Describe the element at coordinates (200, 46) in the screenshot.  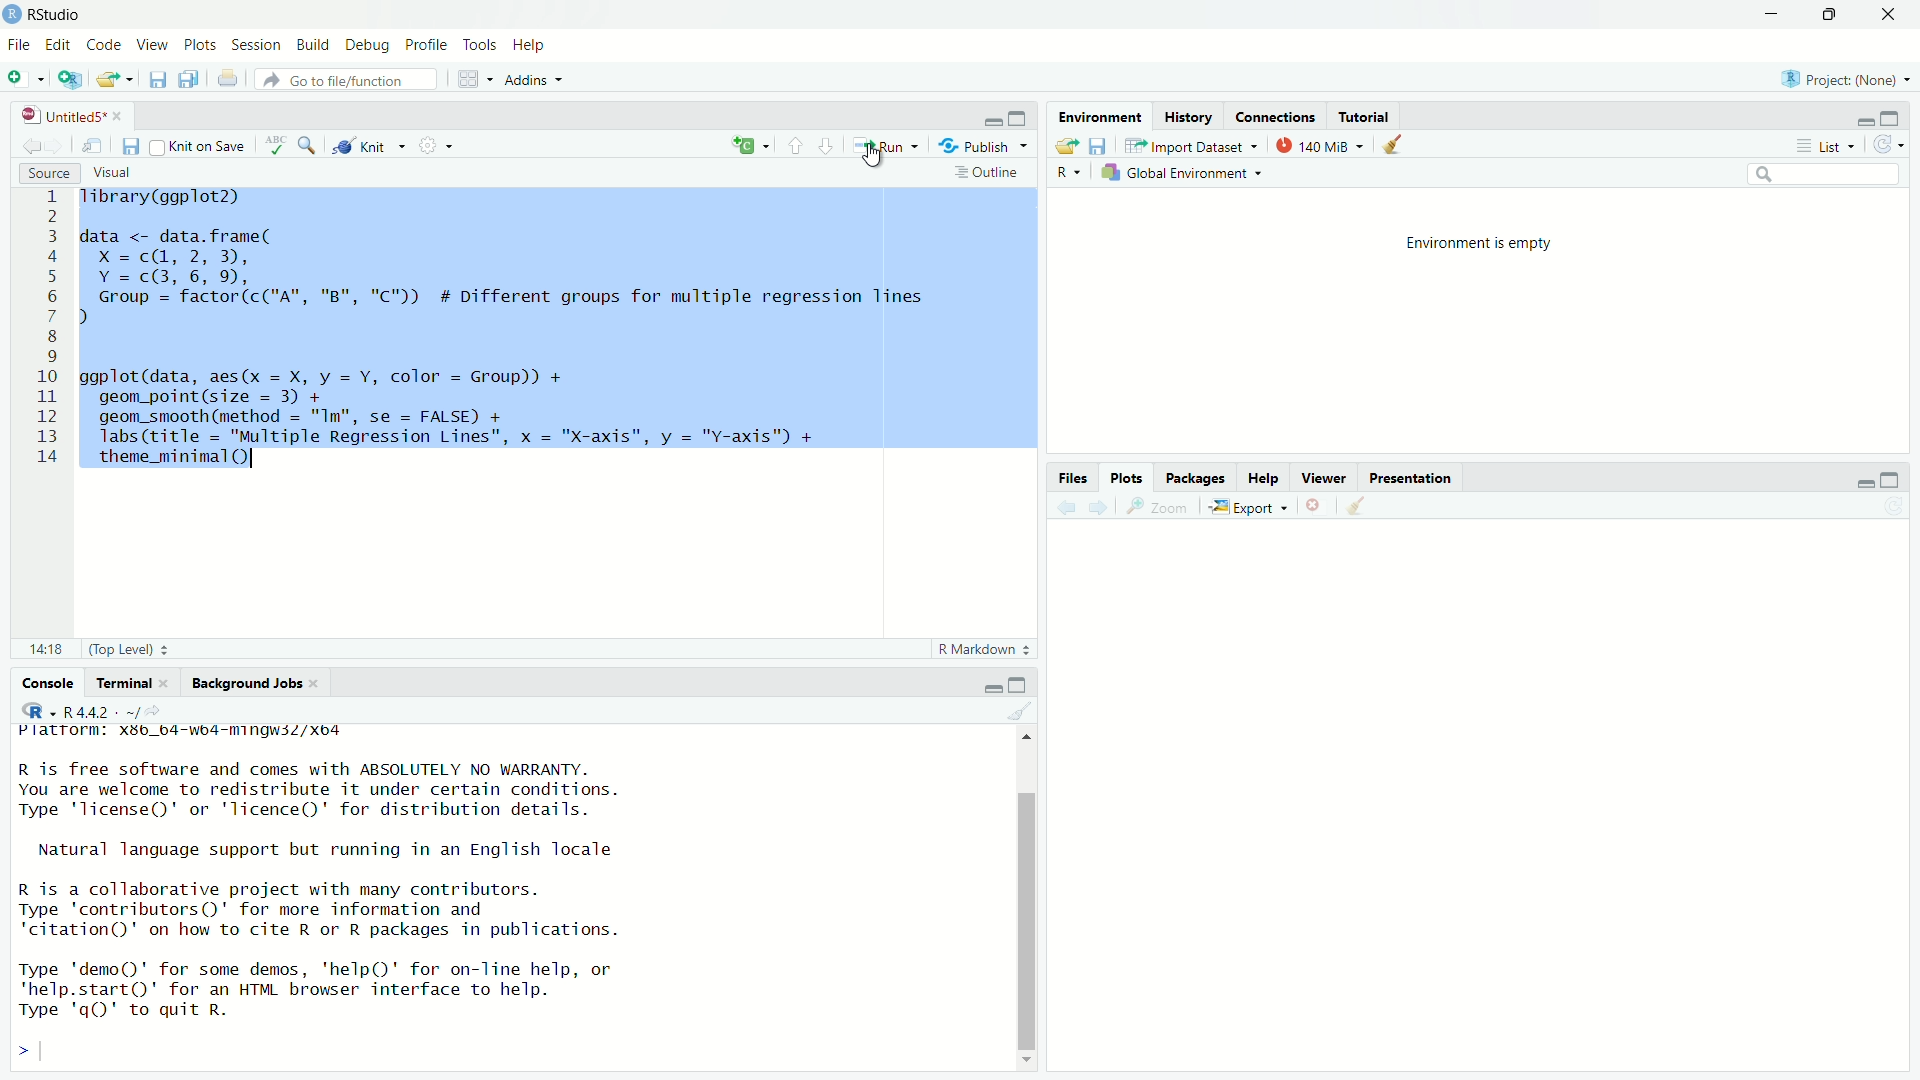
I see `Plots` at that location.